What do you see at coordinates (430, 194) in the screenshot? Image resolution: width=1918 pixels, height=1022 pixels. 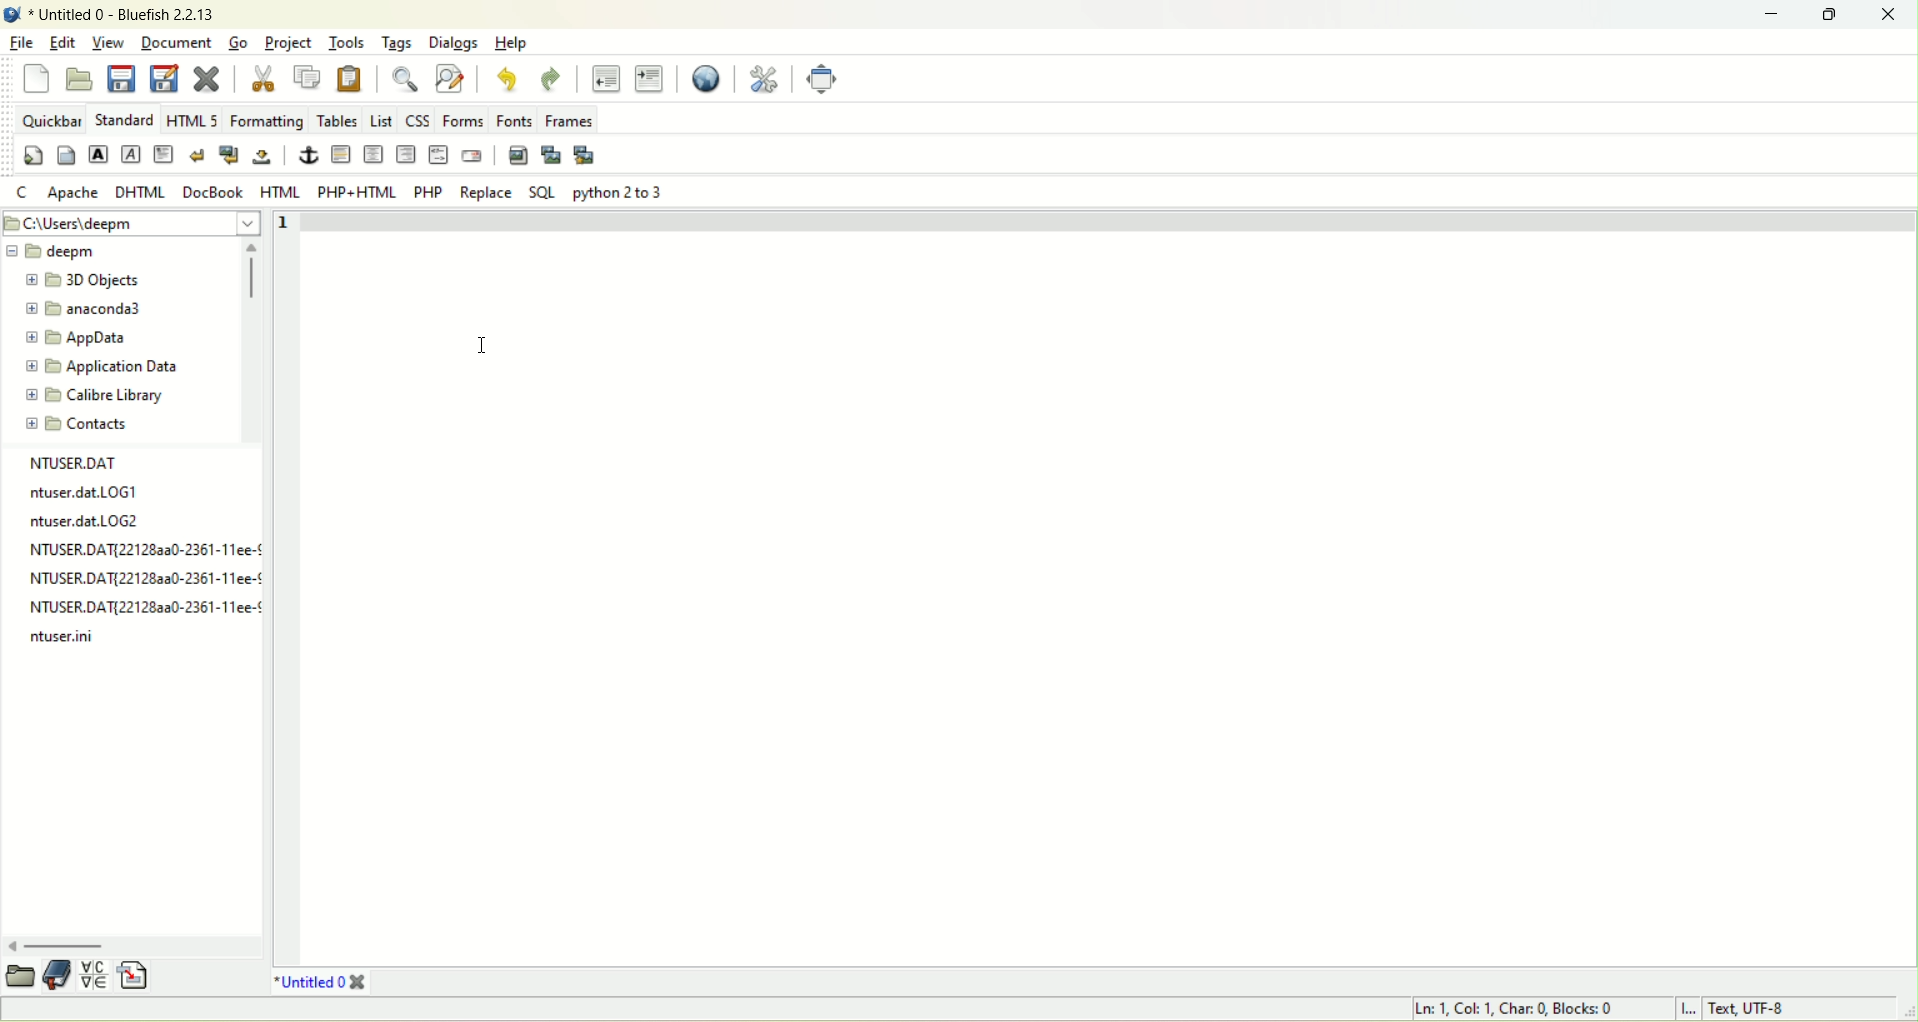 I see `PHP` at bounding box center [430, 194].